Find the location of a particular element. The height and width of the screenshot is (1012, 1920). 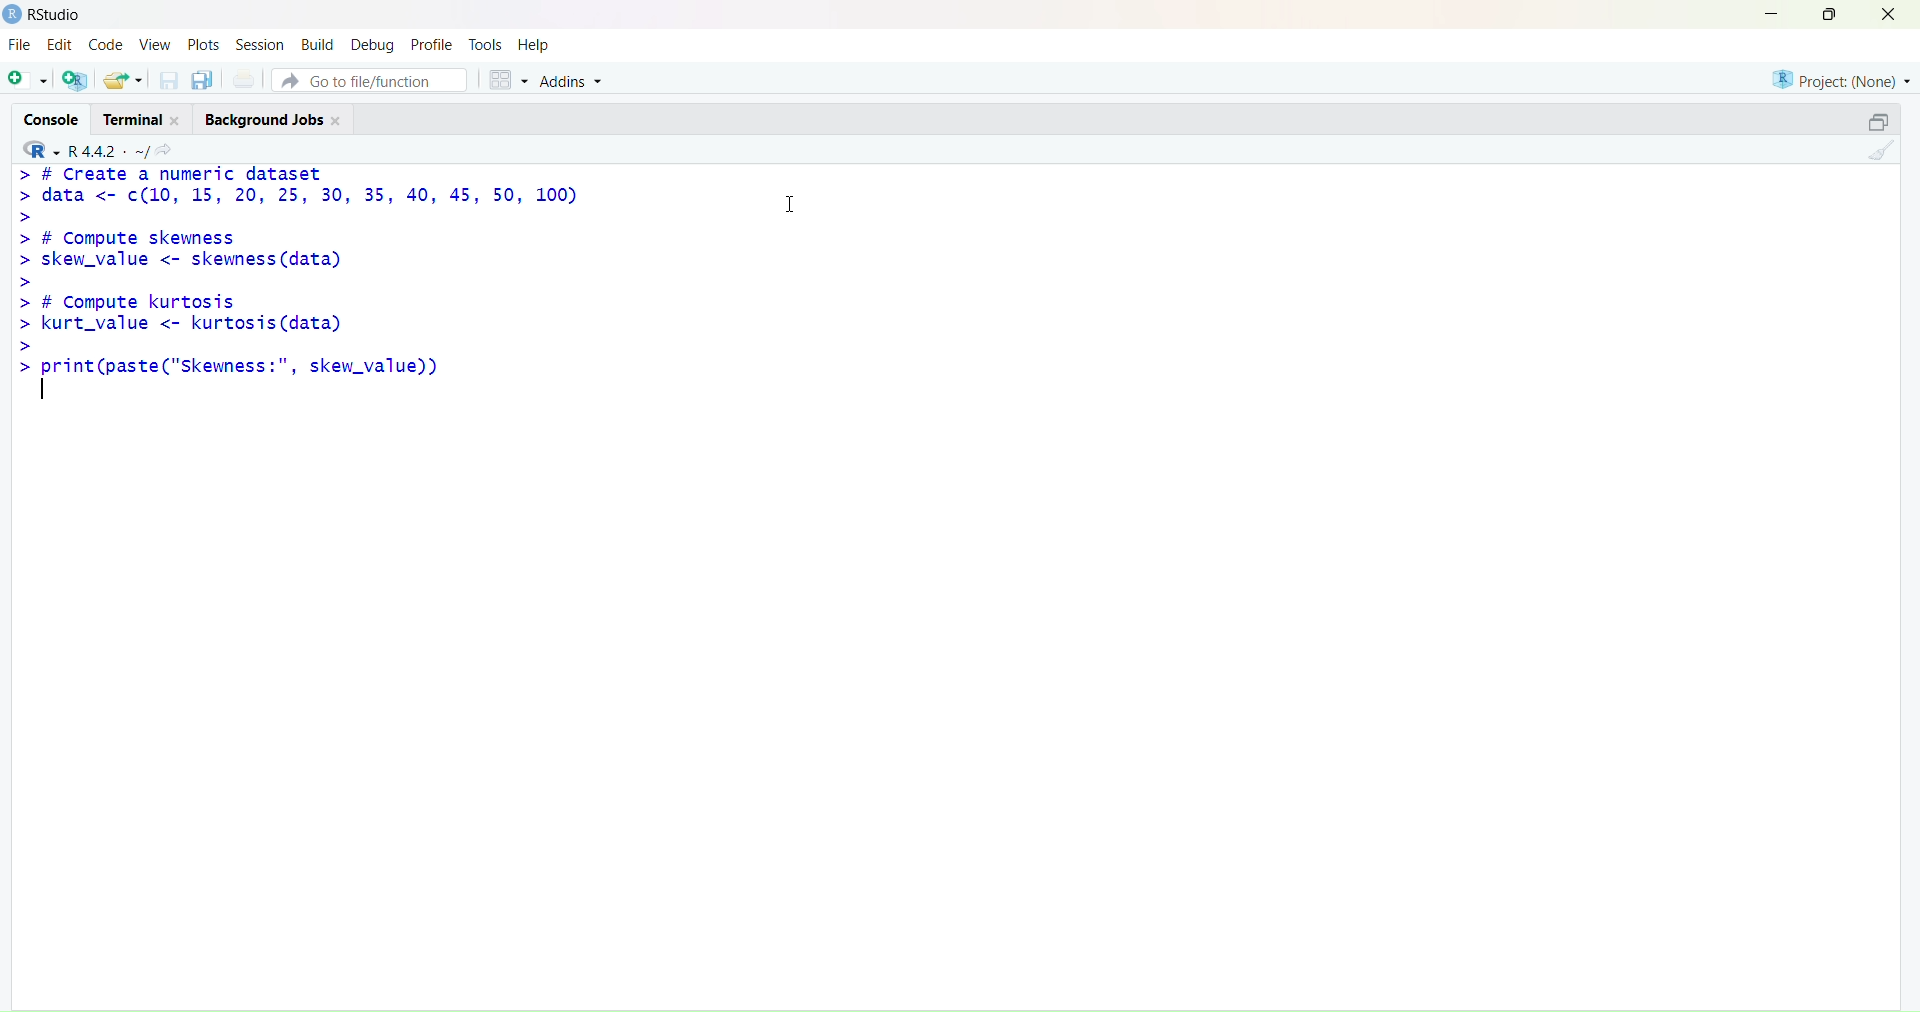

View is located at coordinates (153, 46).